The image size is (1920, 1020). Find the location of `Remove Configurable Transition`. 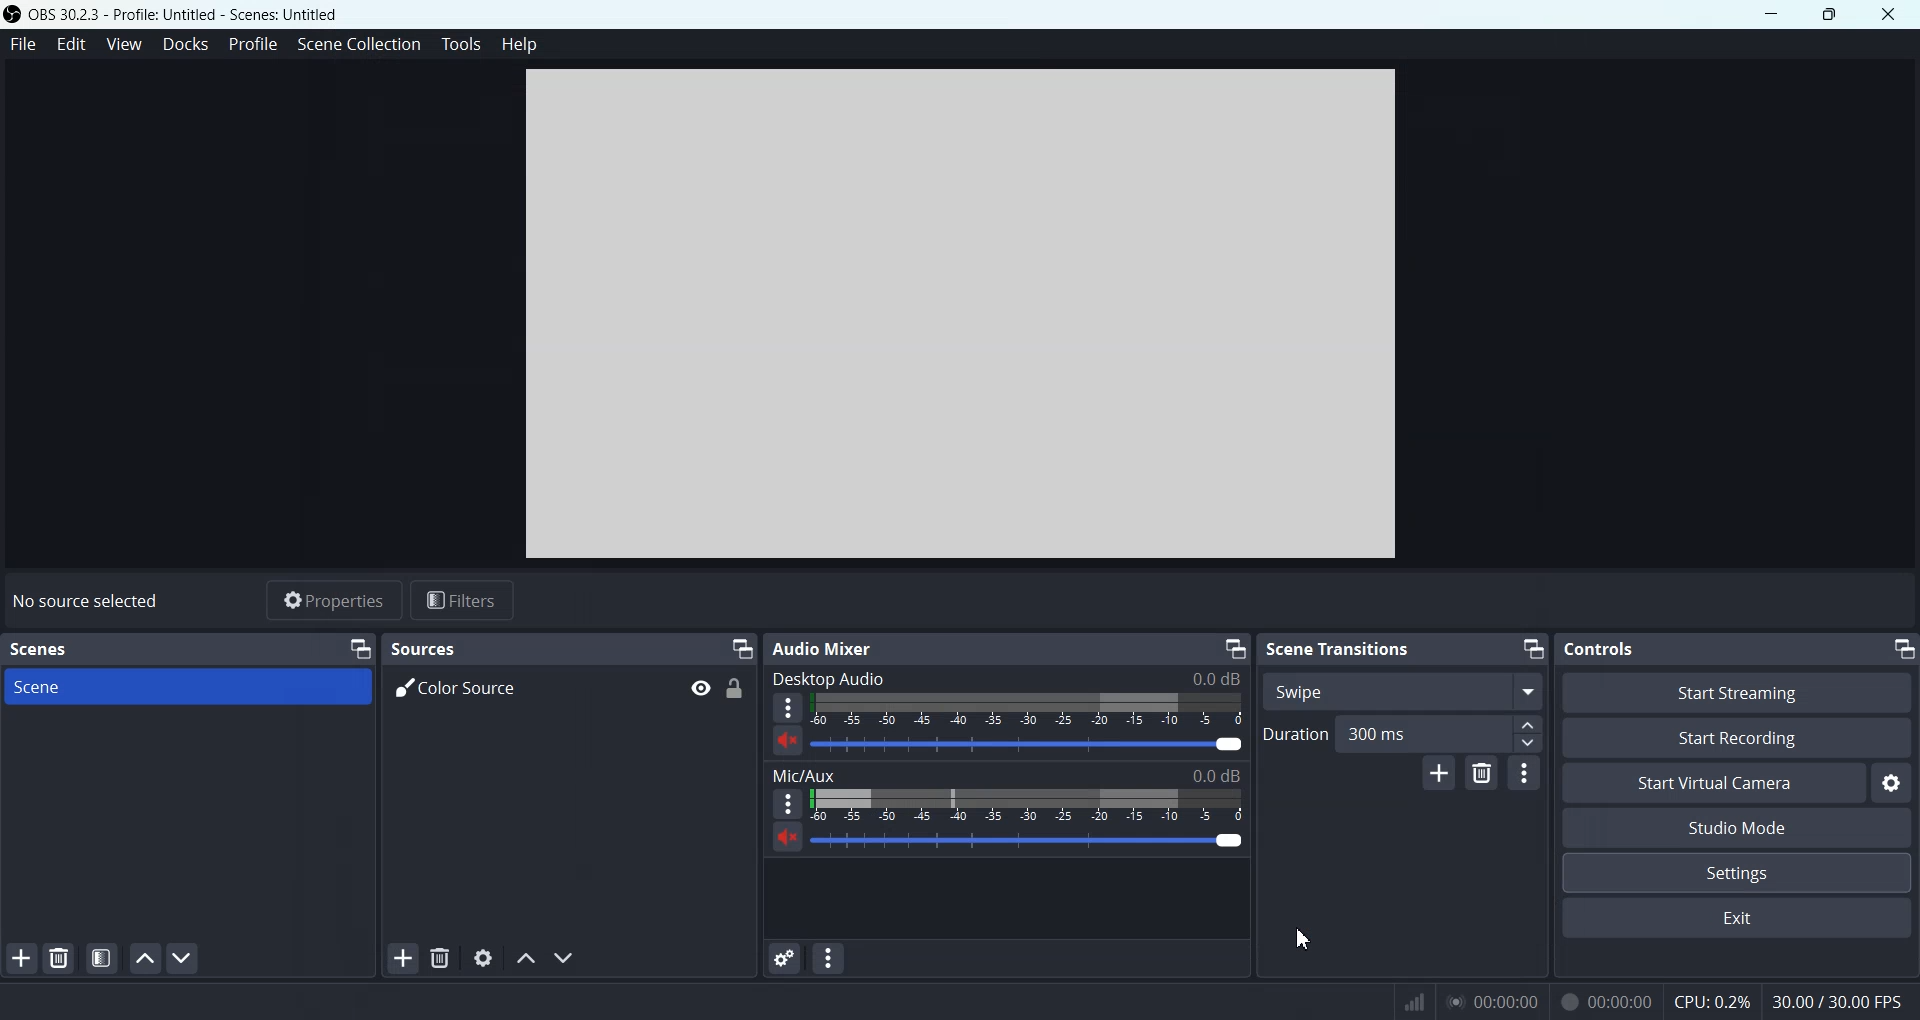

Remove Configurable Transition is located at coordinates (1482, 773).